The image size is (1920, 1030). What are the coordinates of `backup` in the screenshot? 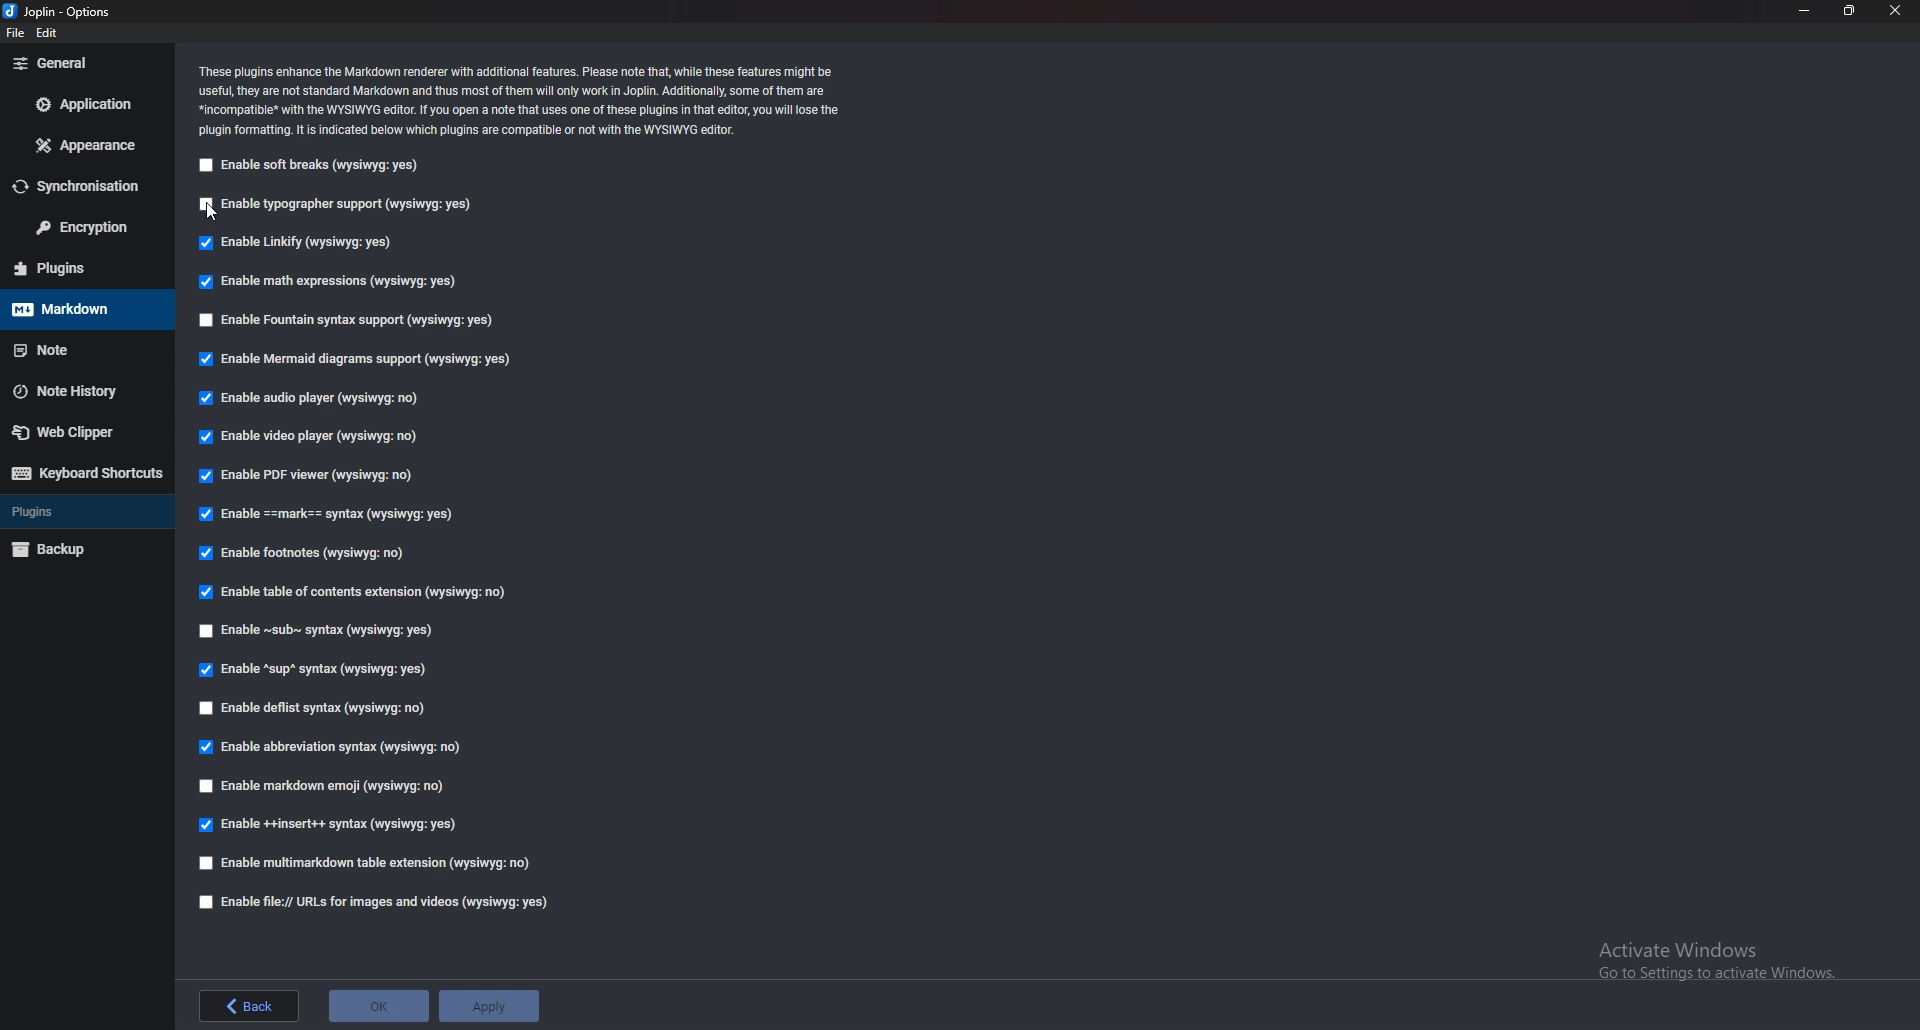 It's located at (84, 549).